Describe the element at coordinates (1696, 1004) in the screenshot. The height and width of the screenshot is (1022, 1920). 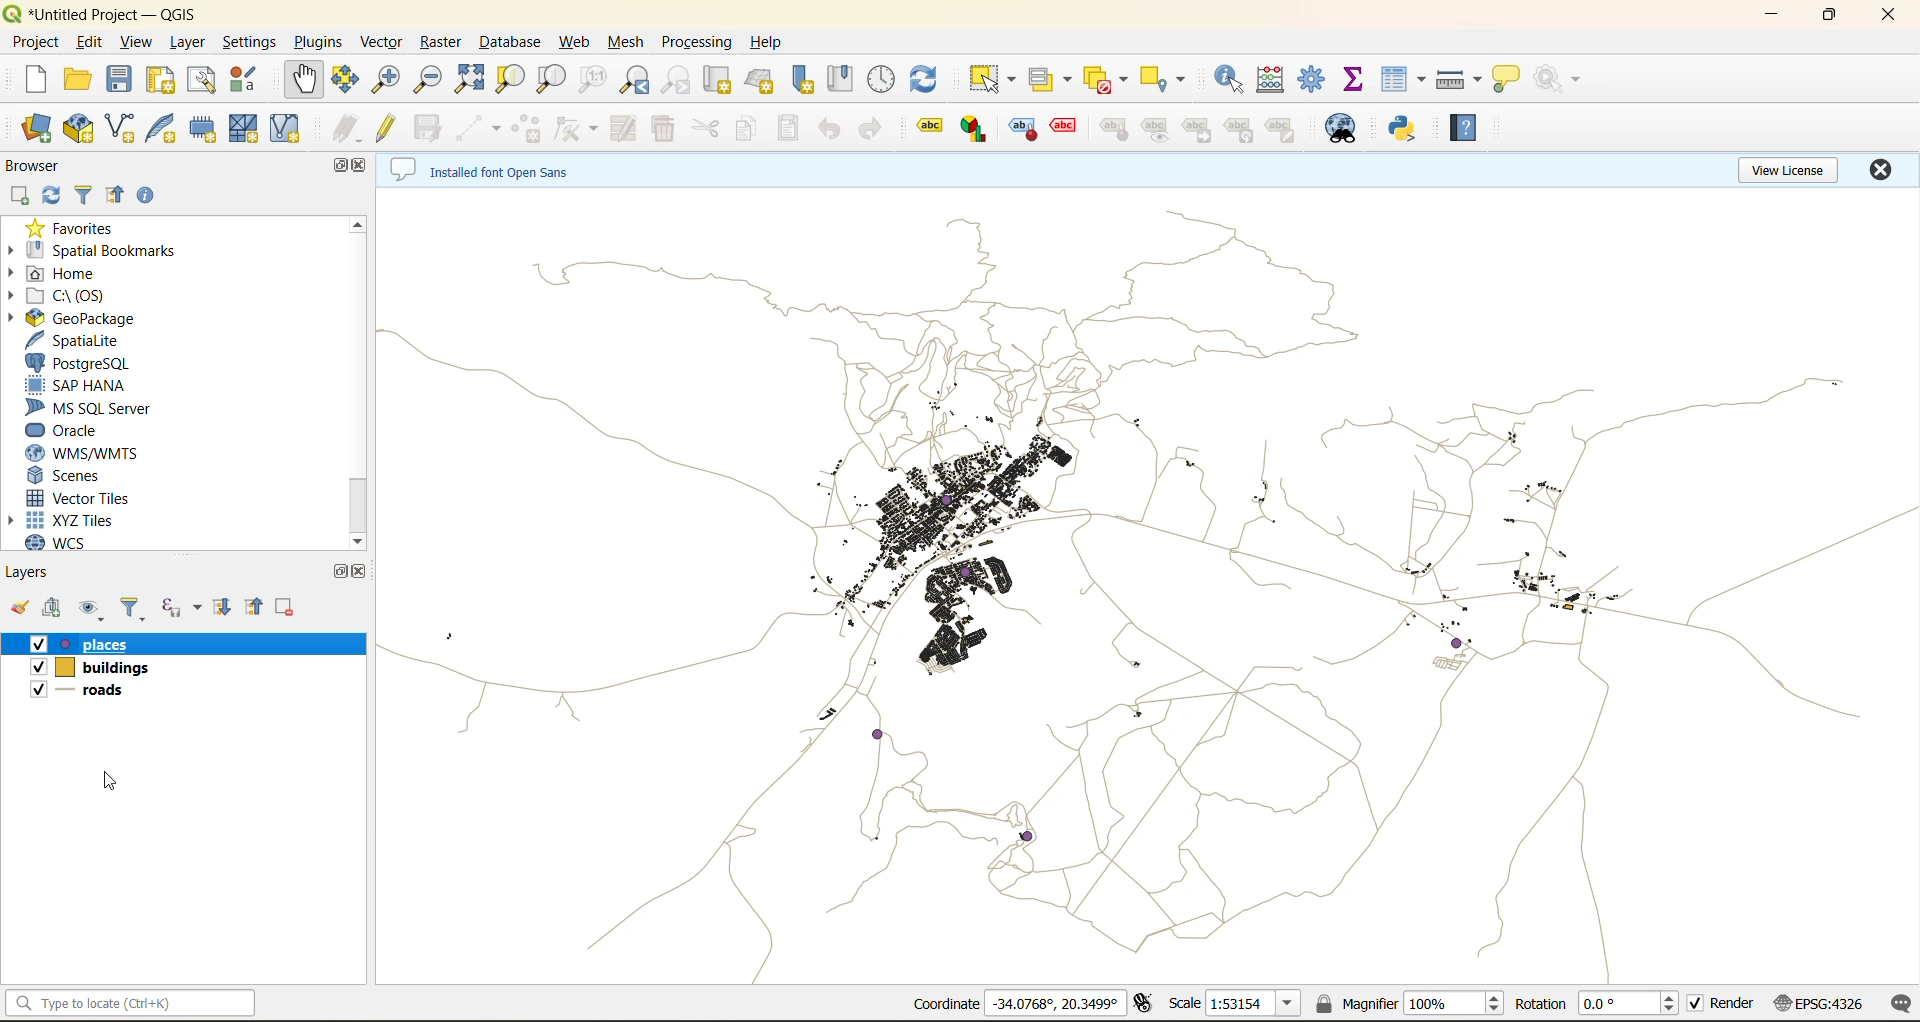
I see `checkbox` at that location.